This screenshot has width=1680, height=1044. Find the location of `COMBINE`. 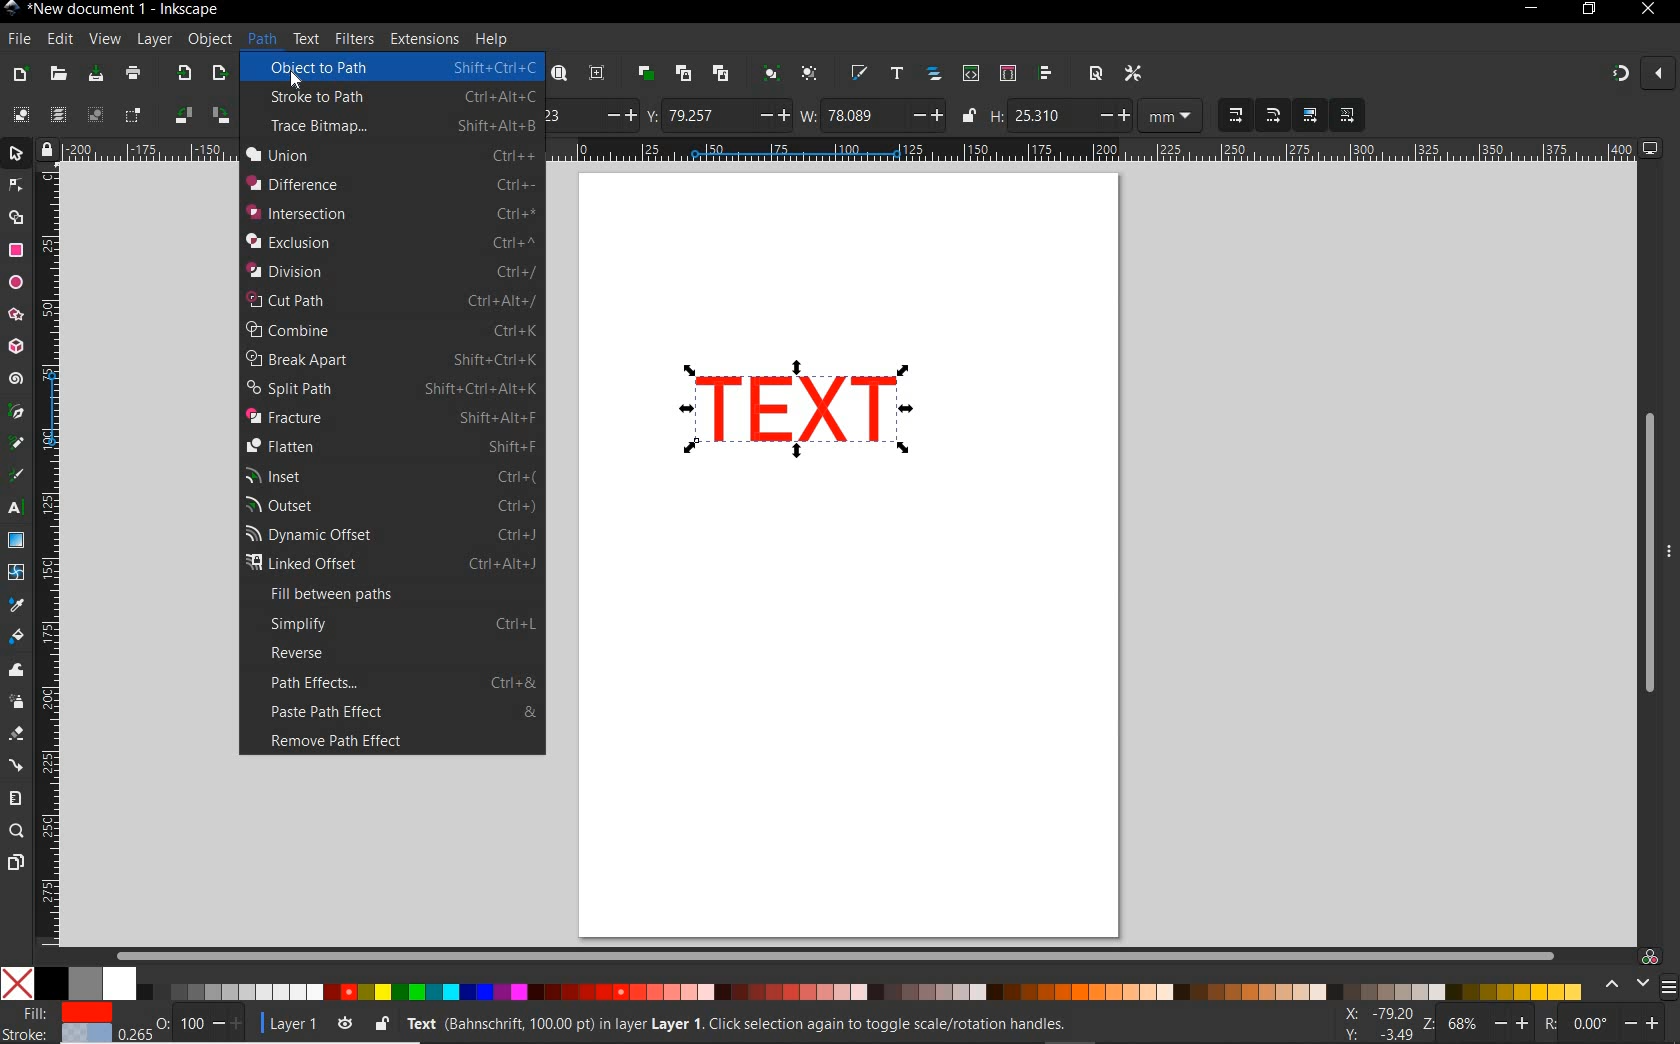

COMBINE is located at coordinates (389, 330).